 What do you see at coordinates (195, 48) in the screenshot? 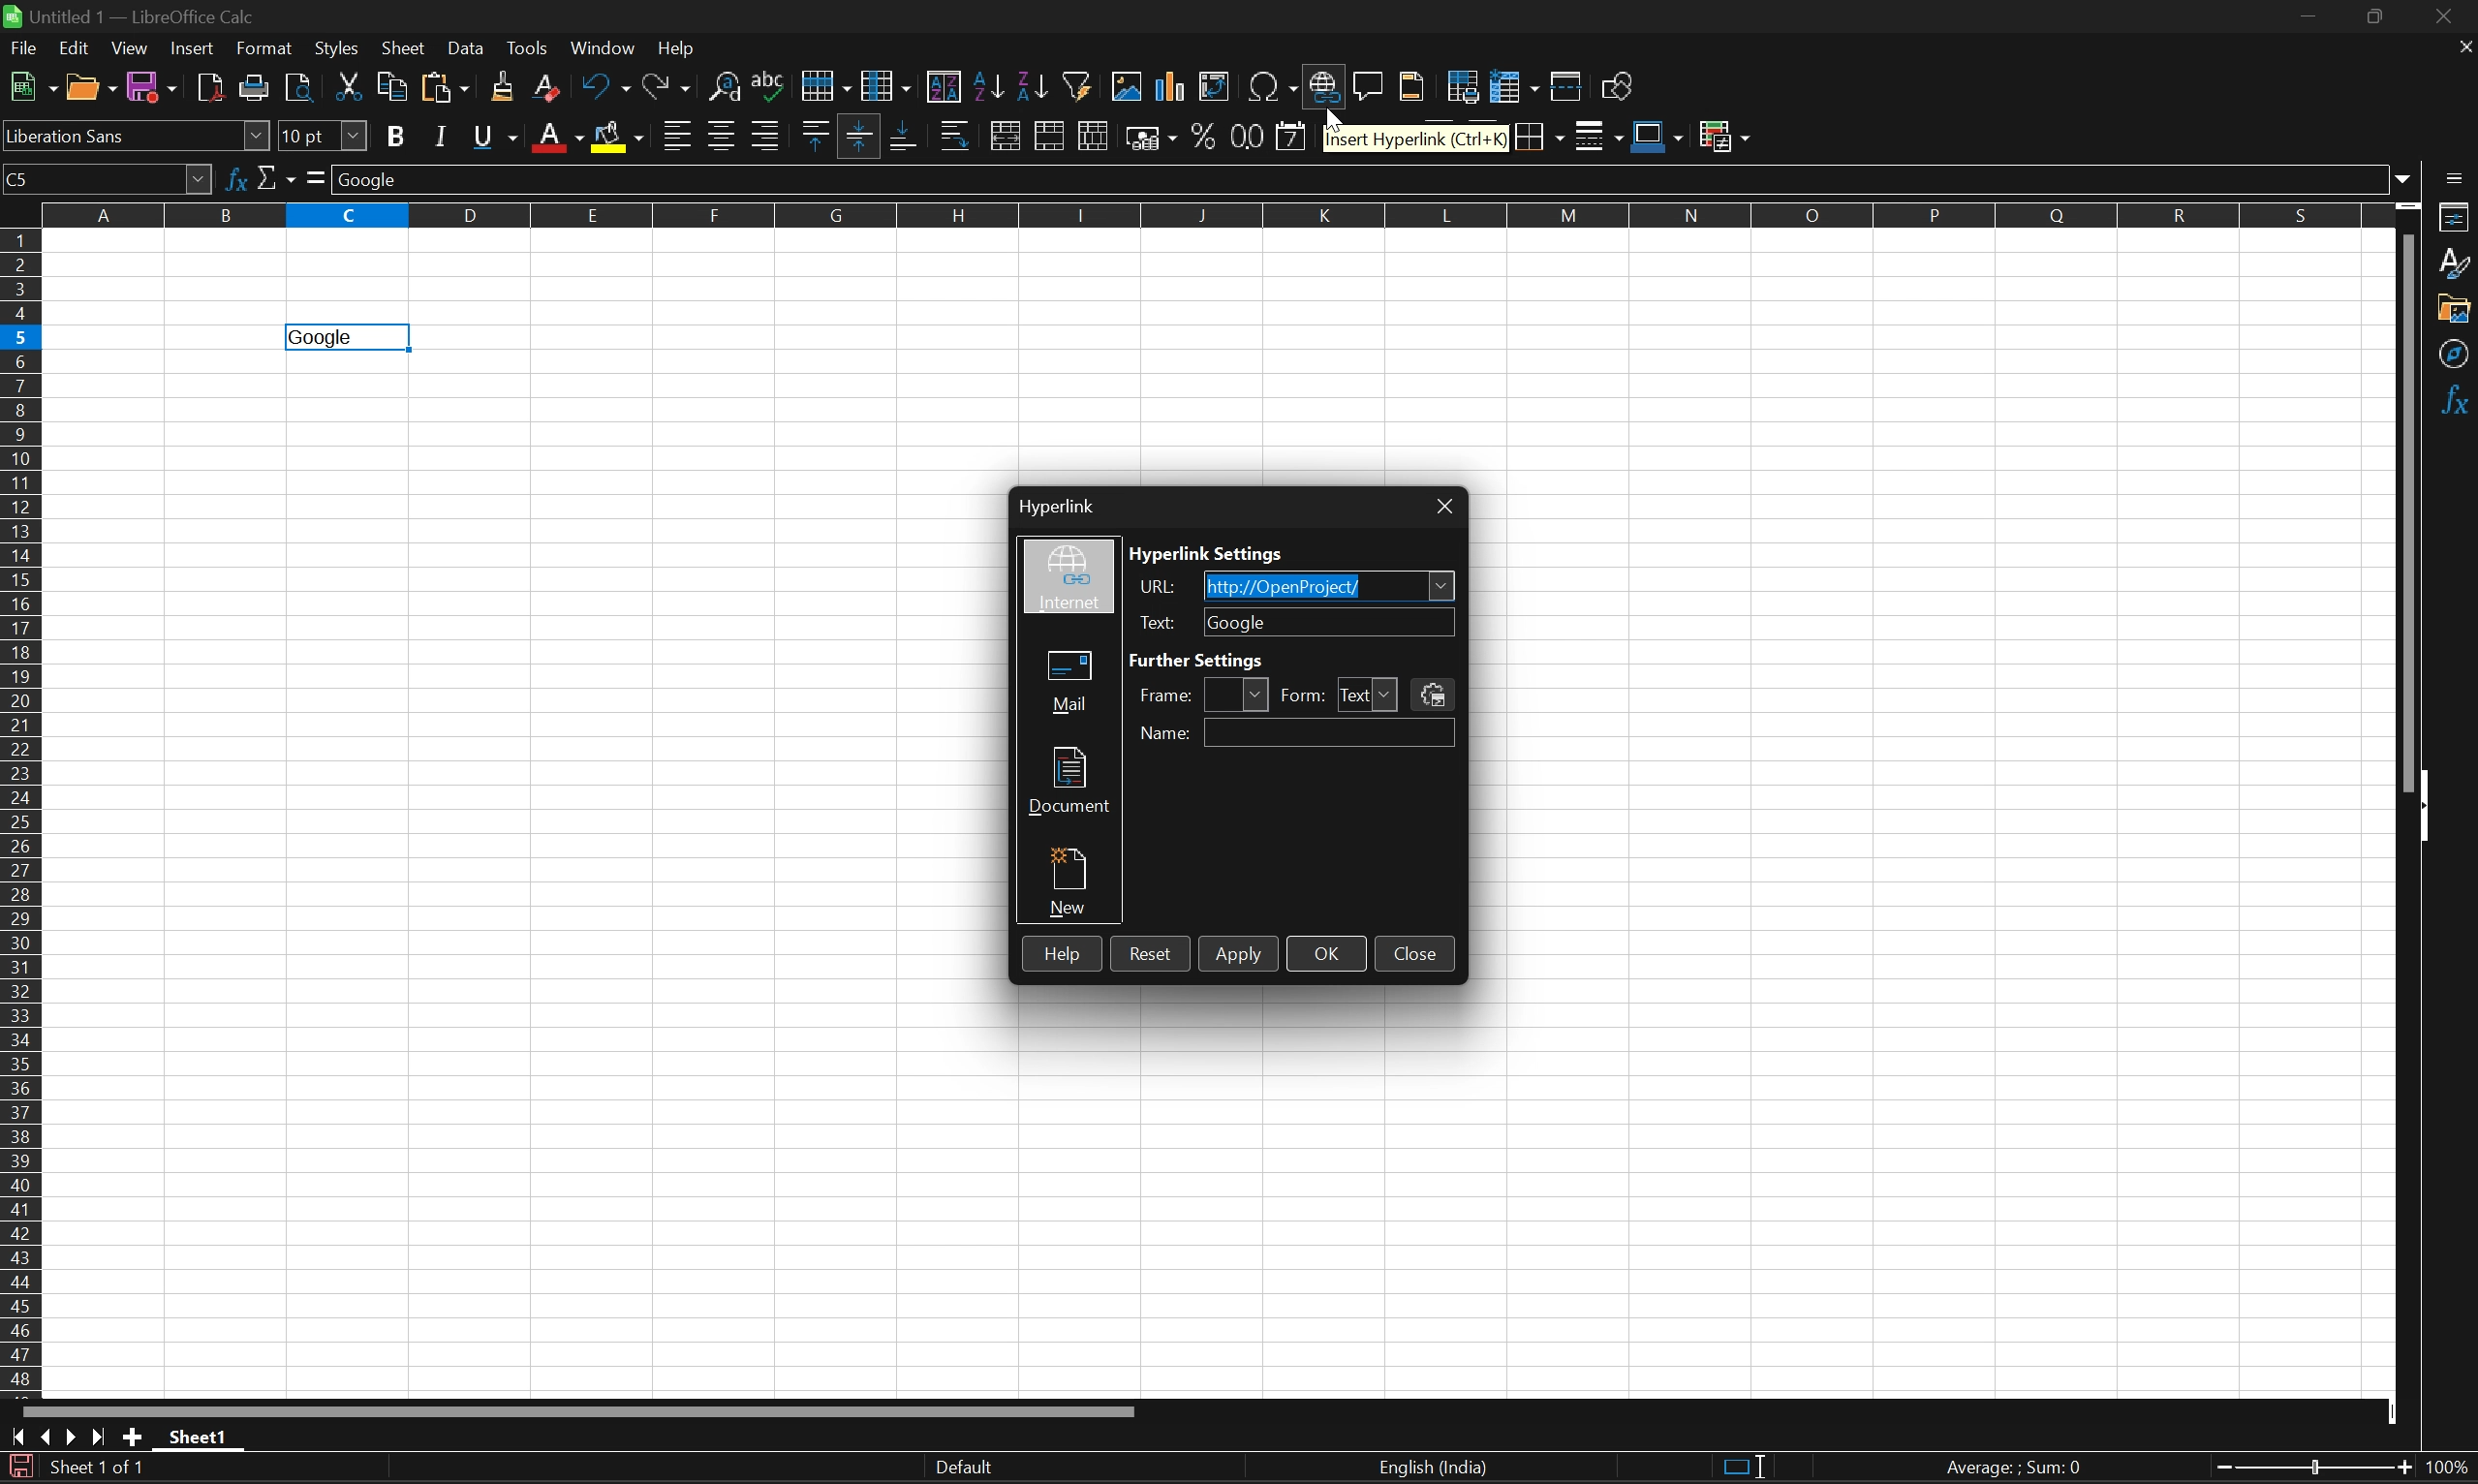
I see `Insert` at bounding box center [195, 48].